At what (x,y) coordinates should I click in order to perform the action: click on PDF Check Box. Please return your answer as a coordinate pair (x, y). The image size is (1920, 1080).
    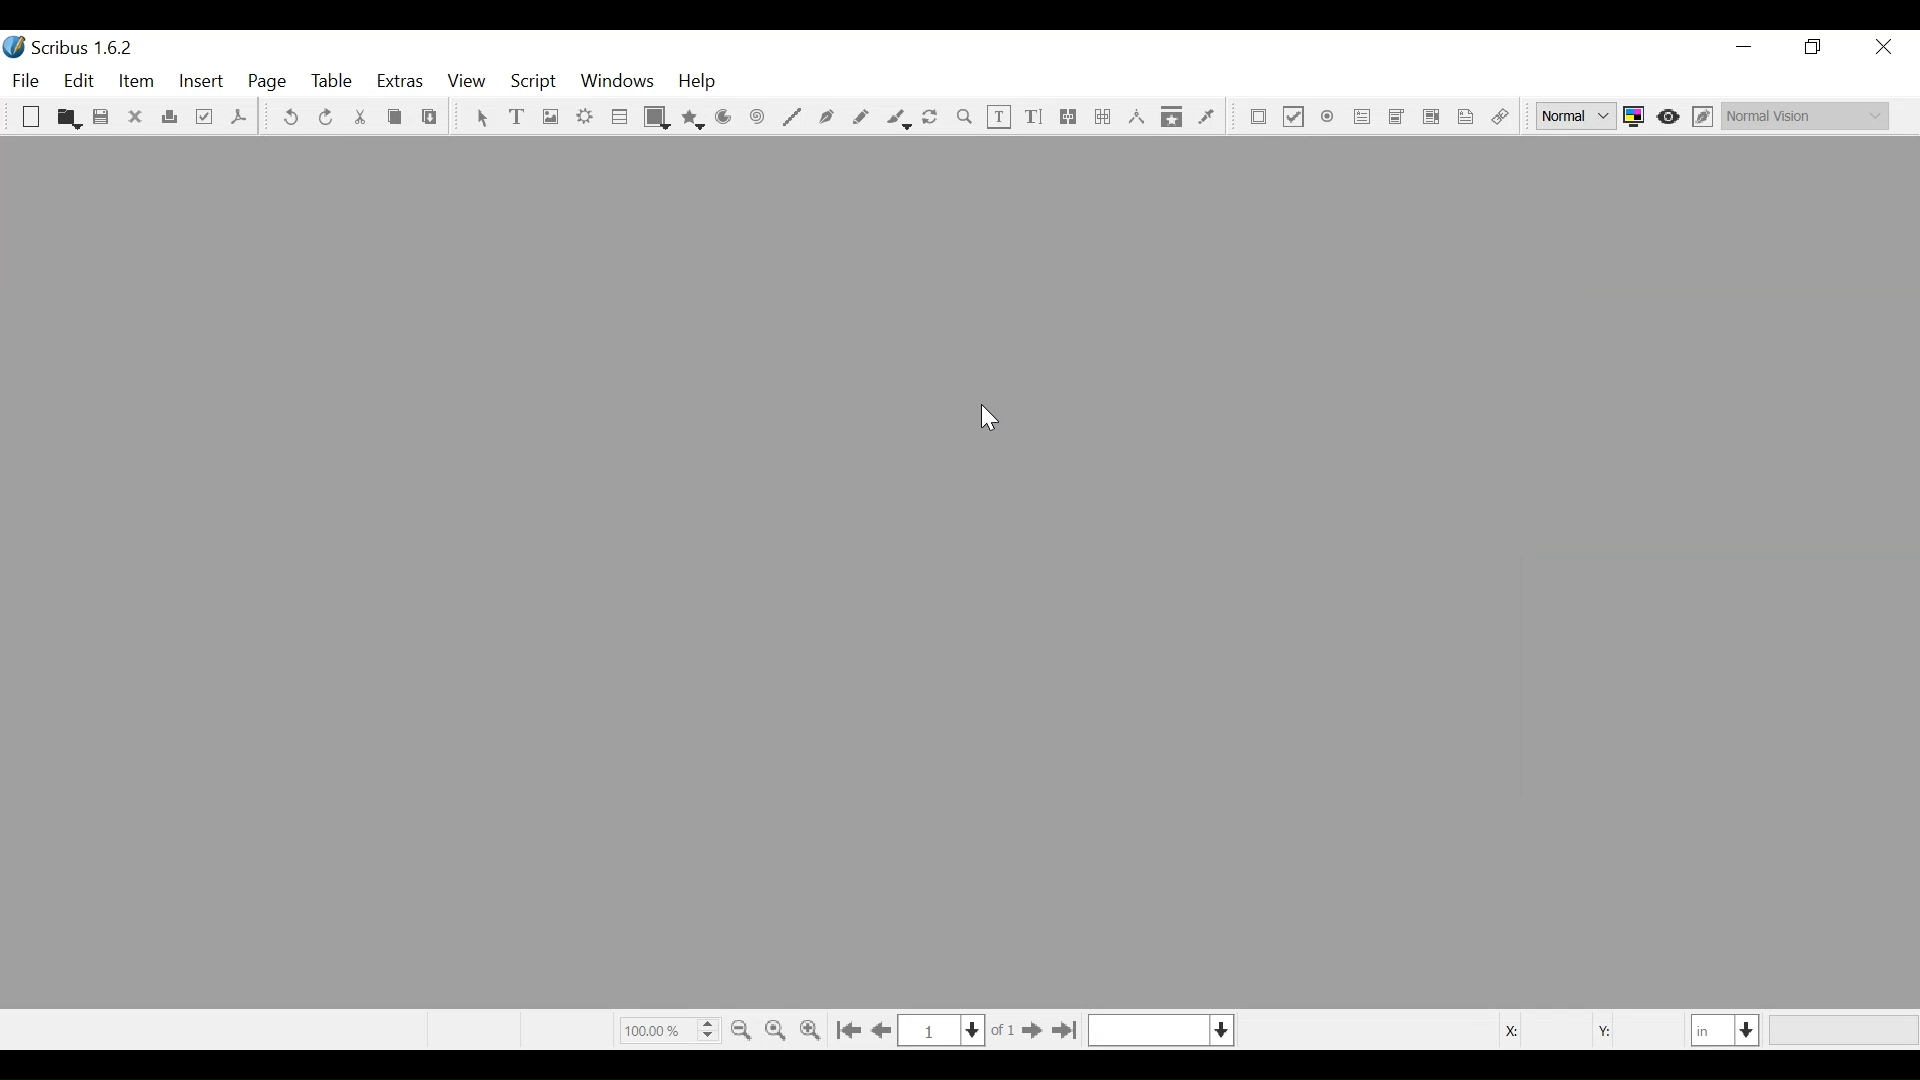
    Looking at the image, I should click on (1294, 119).